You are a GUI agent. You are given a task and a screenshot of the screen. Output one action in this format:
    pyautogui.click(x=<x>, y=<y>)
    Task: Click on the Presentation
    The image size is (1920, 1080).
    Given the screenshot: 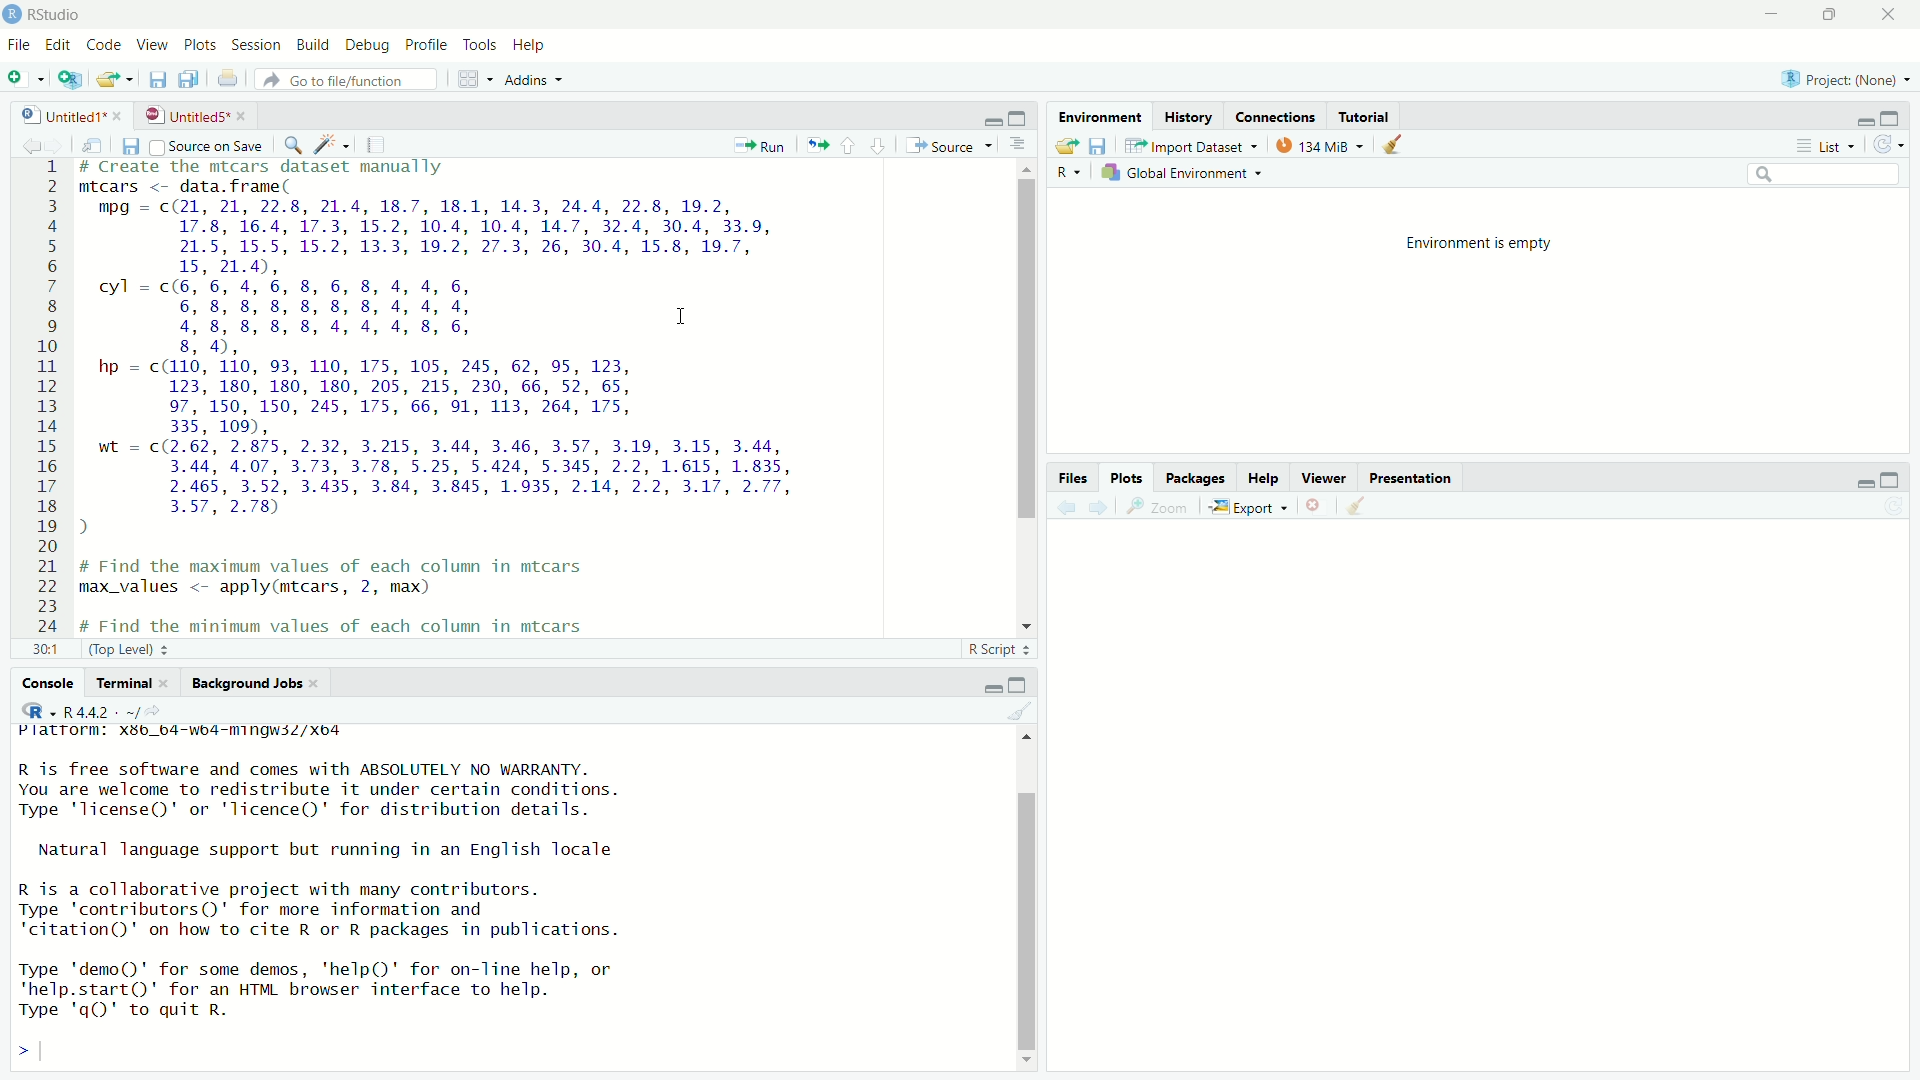 What is the action you would take?
    pyautogui.click(x=1427, y=477)
    